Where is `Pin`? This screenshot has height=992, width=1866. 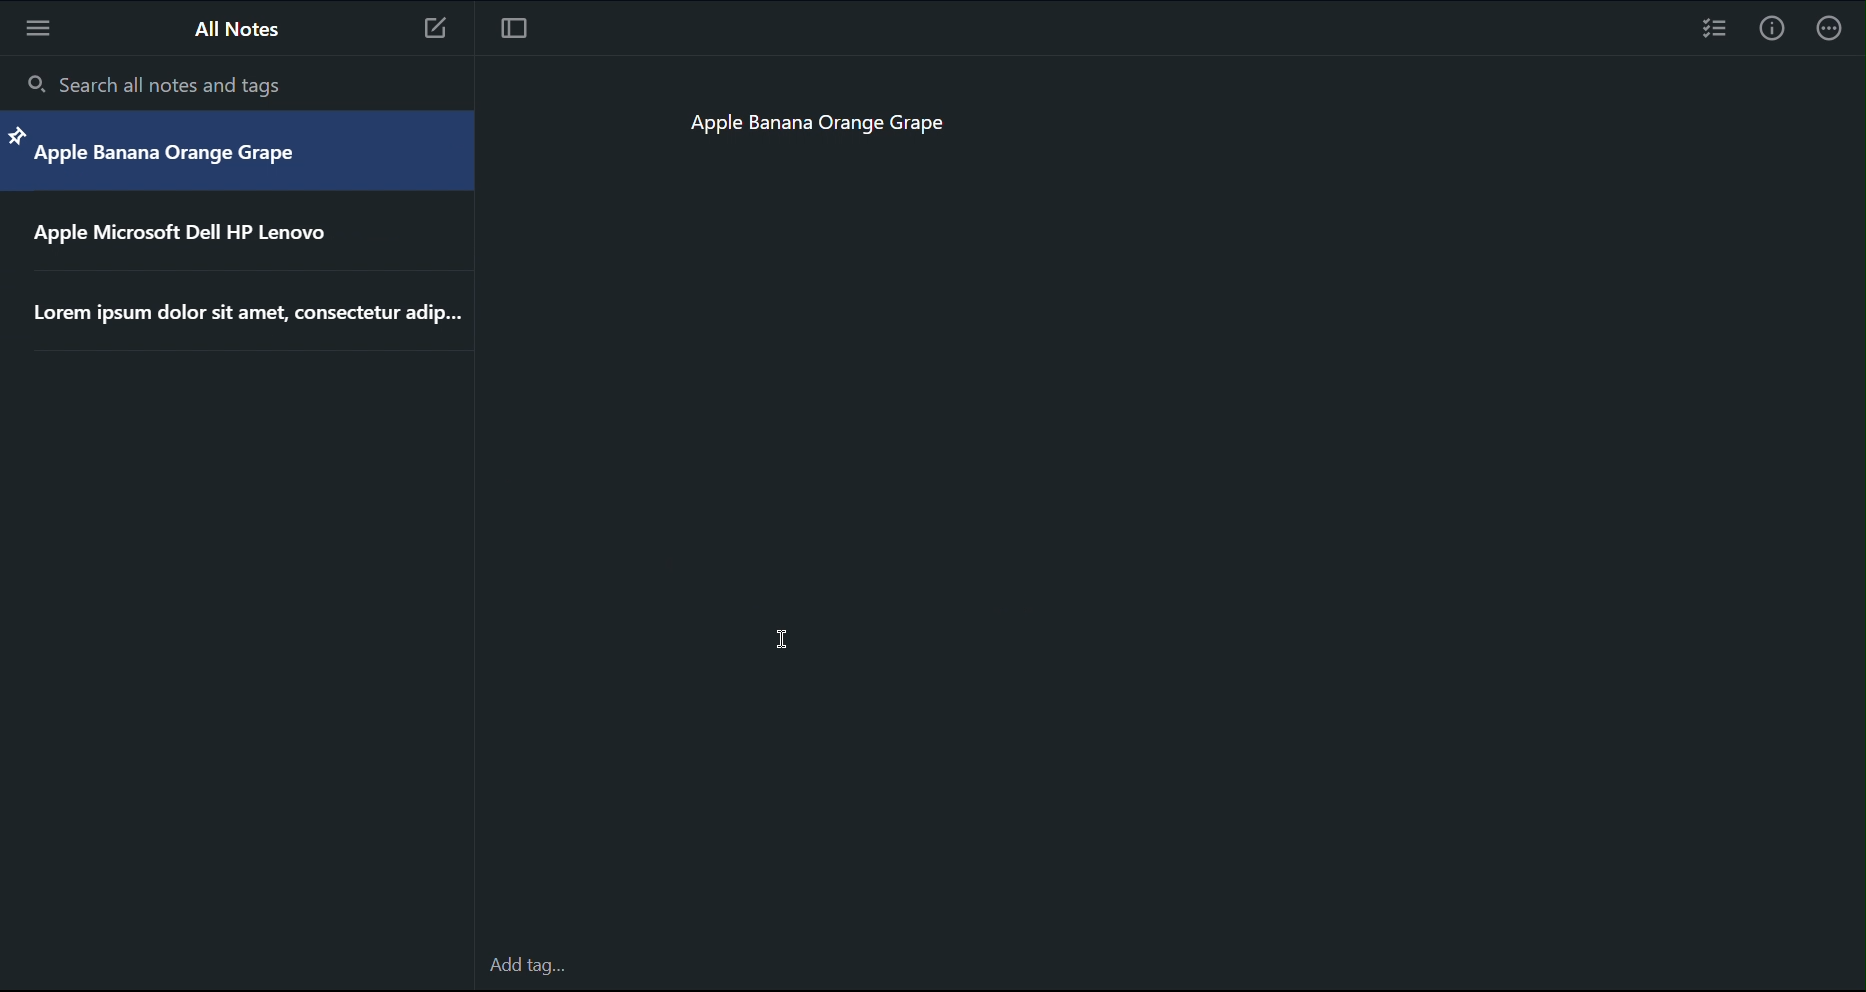
Pin is located at coordinates (17, 134).